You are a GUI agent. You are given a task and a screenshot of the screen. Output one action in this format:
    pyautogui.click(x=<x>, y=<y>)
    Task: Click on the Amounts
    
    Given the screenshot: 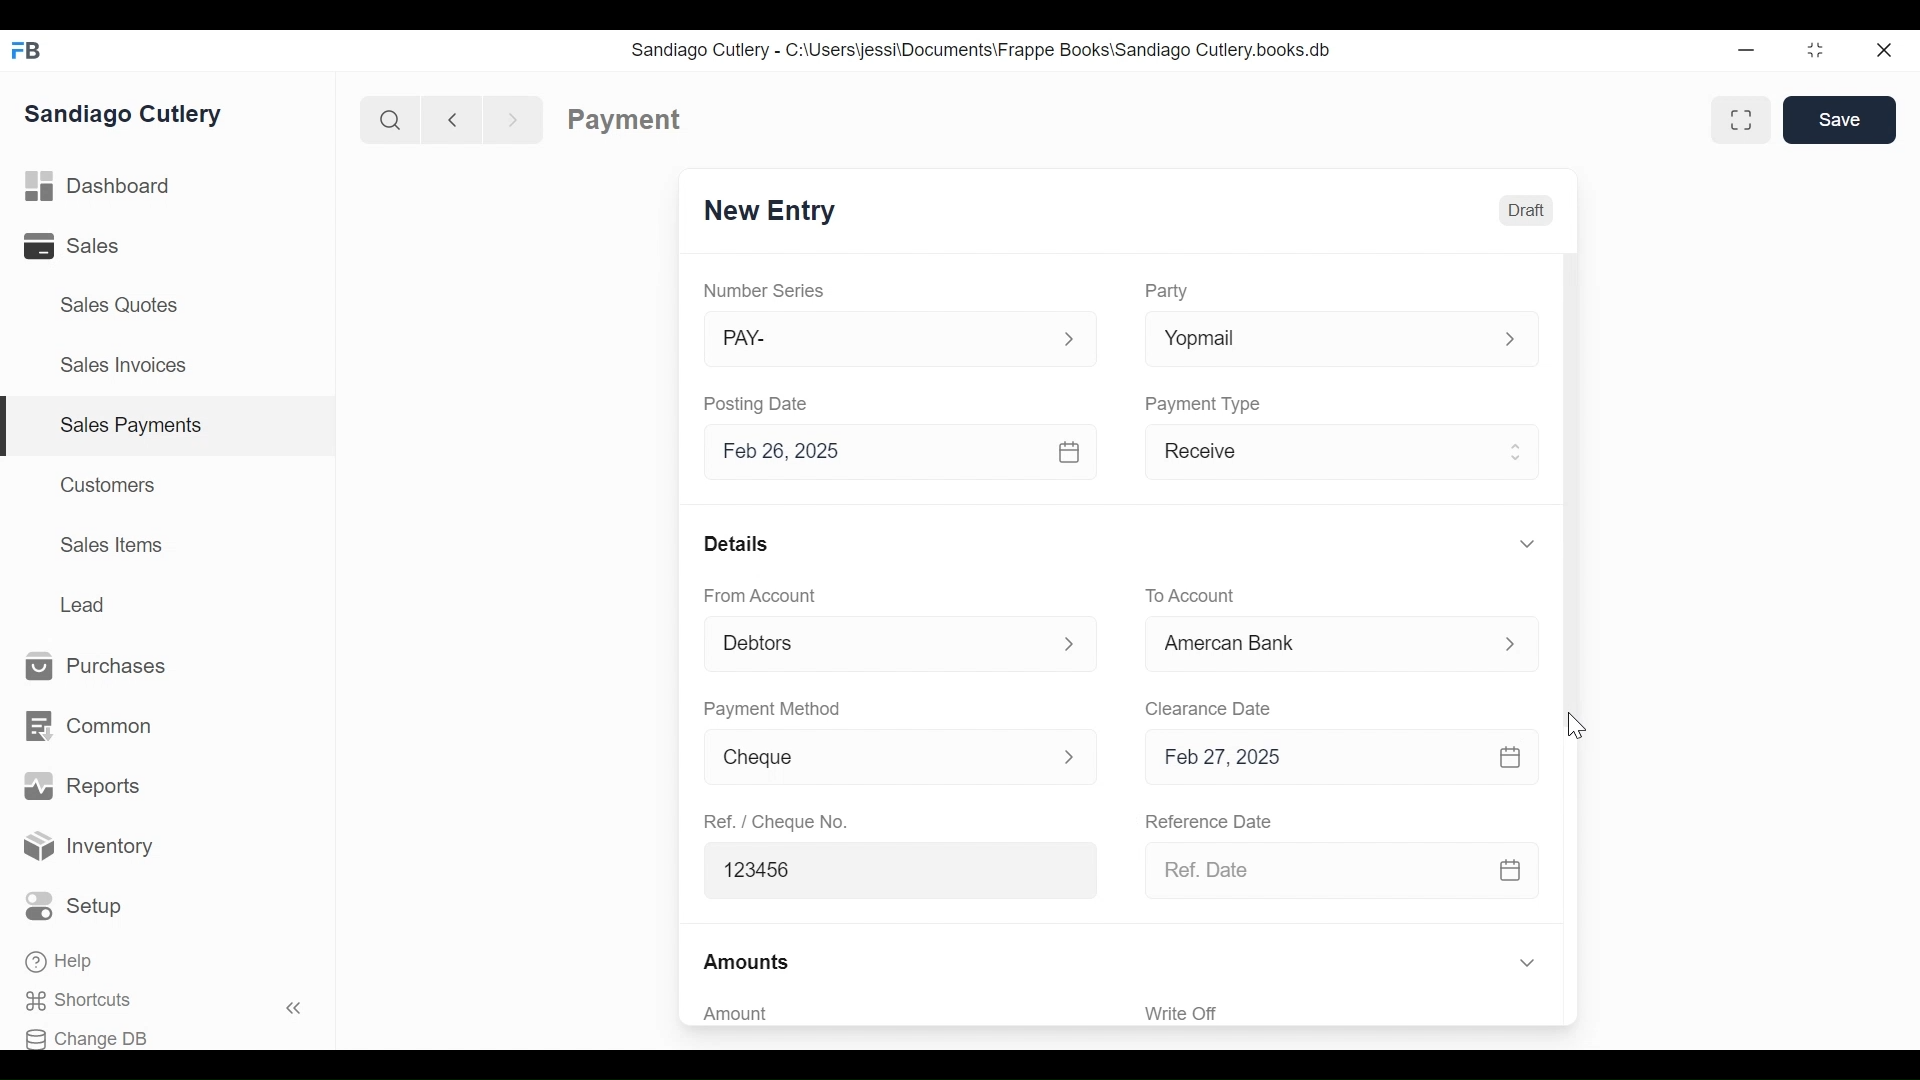 What is the action you would take?
    pyautogui.click(x=748, y=963)
    